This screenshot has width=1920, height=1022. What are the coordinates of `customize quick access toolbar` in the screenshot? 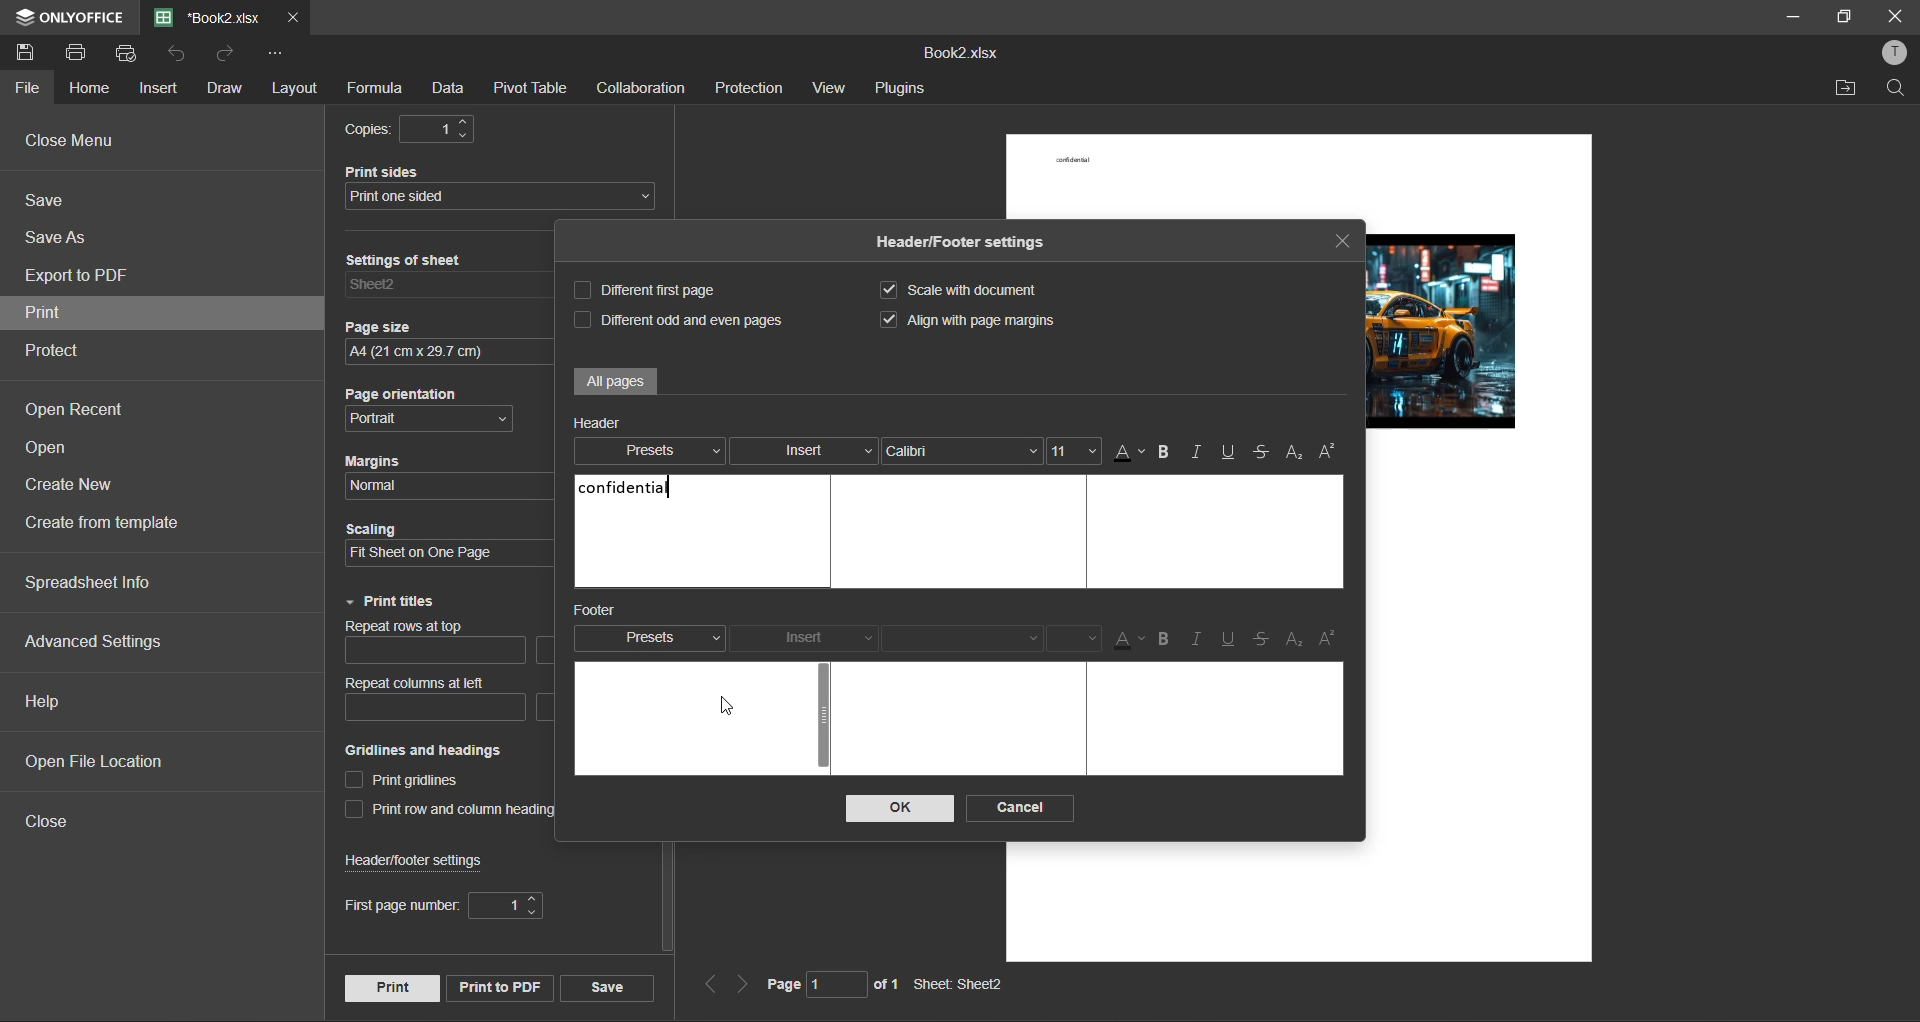 It's located at (274, 53).